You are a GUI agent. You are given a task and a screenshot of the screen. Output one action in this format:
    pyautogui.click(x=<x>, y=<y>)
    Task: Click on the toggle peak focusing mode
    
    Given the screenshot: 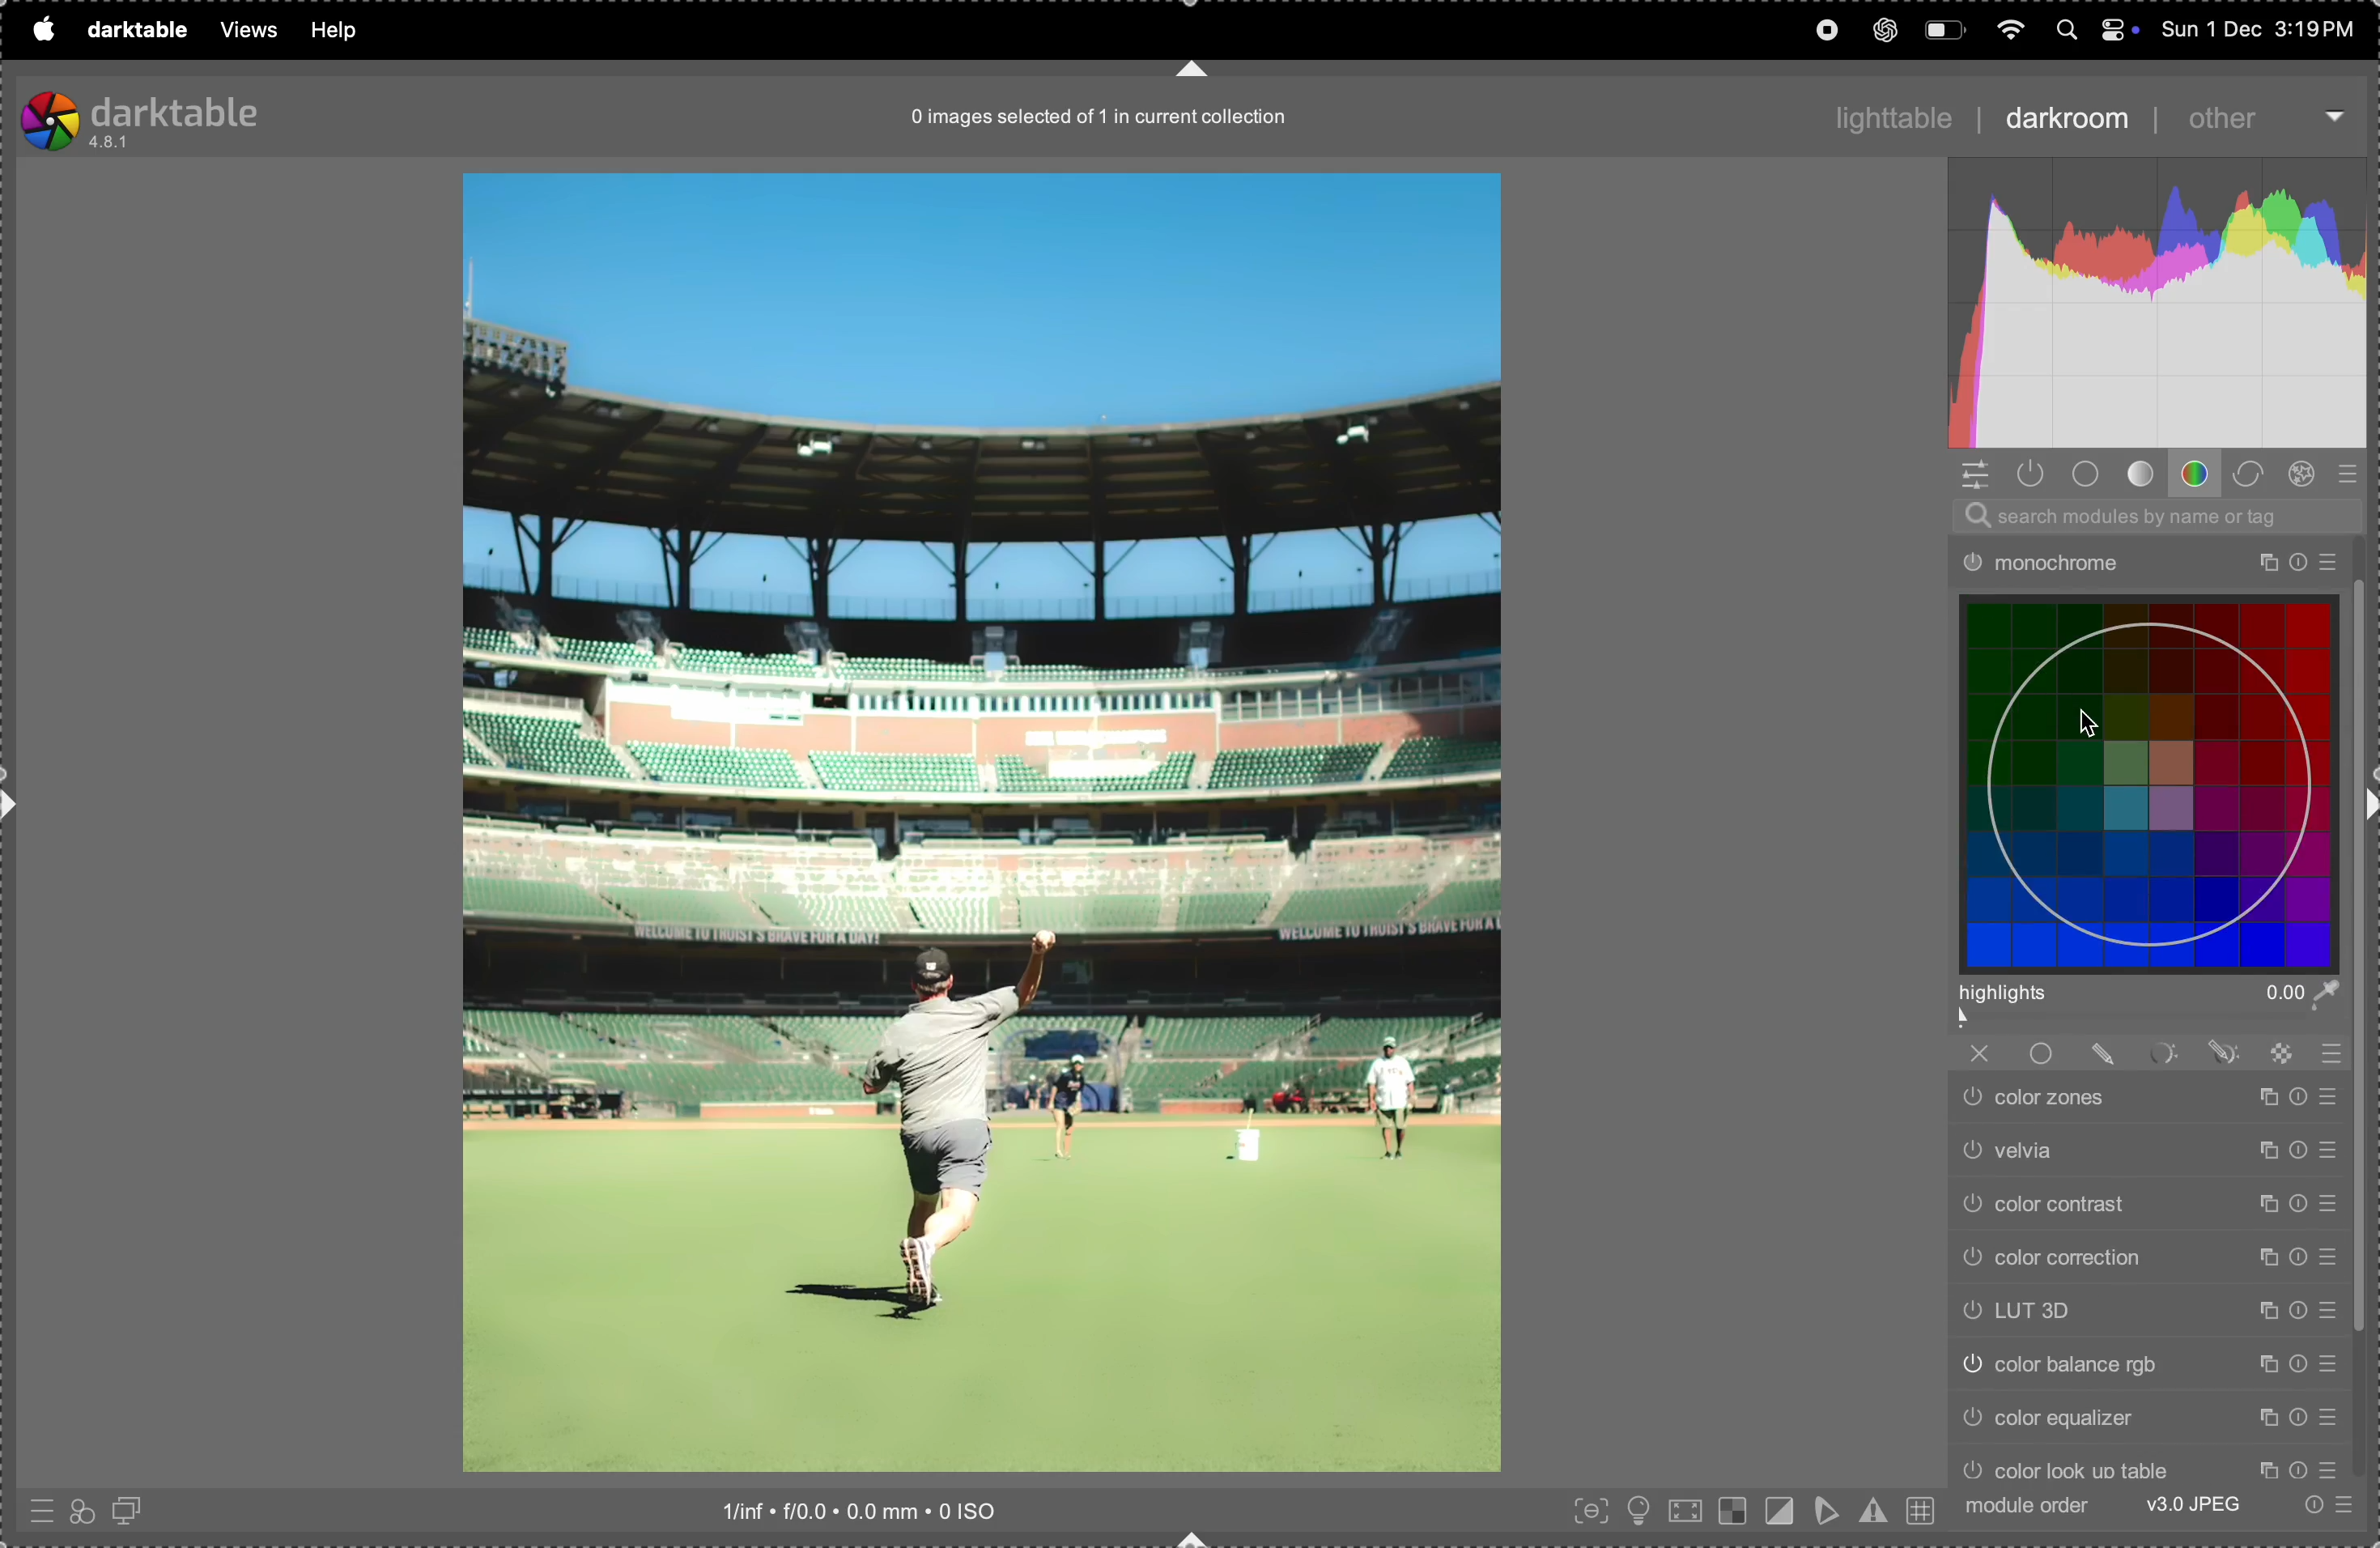 What is the action you would take?
    pyautogui.click(x=1585, y=1512)
    